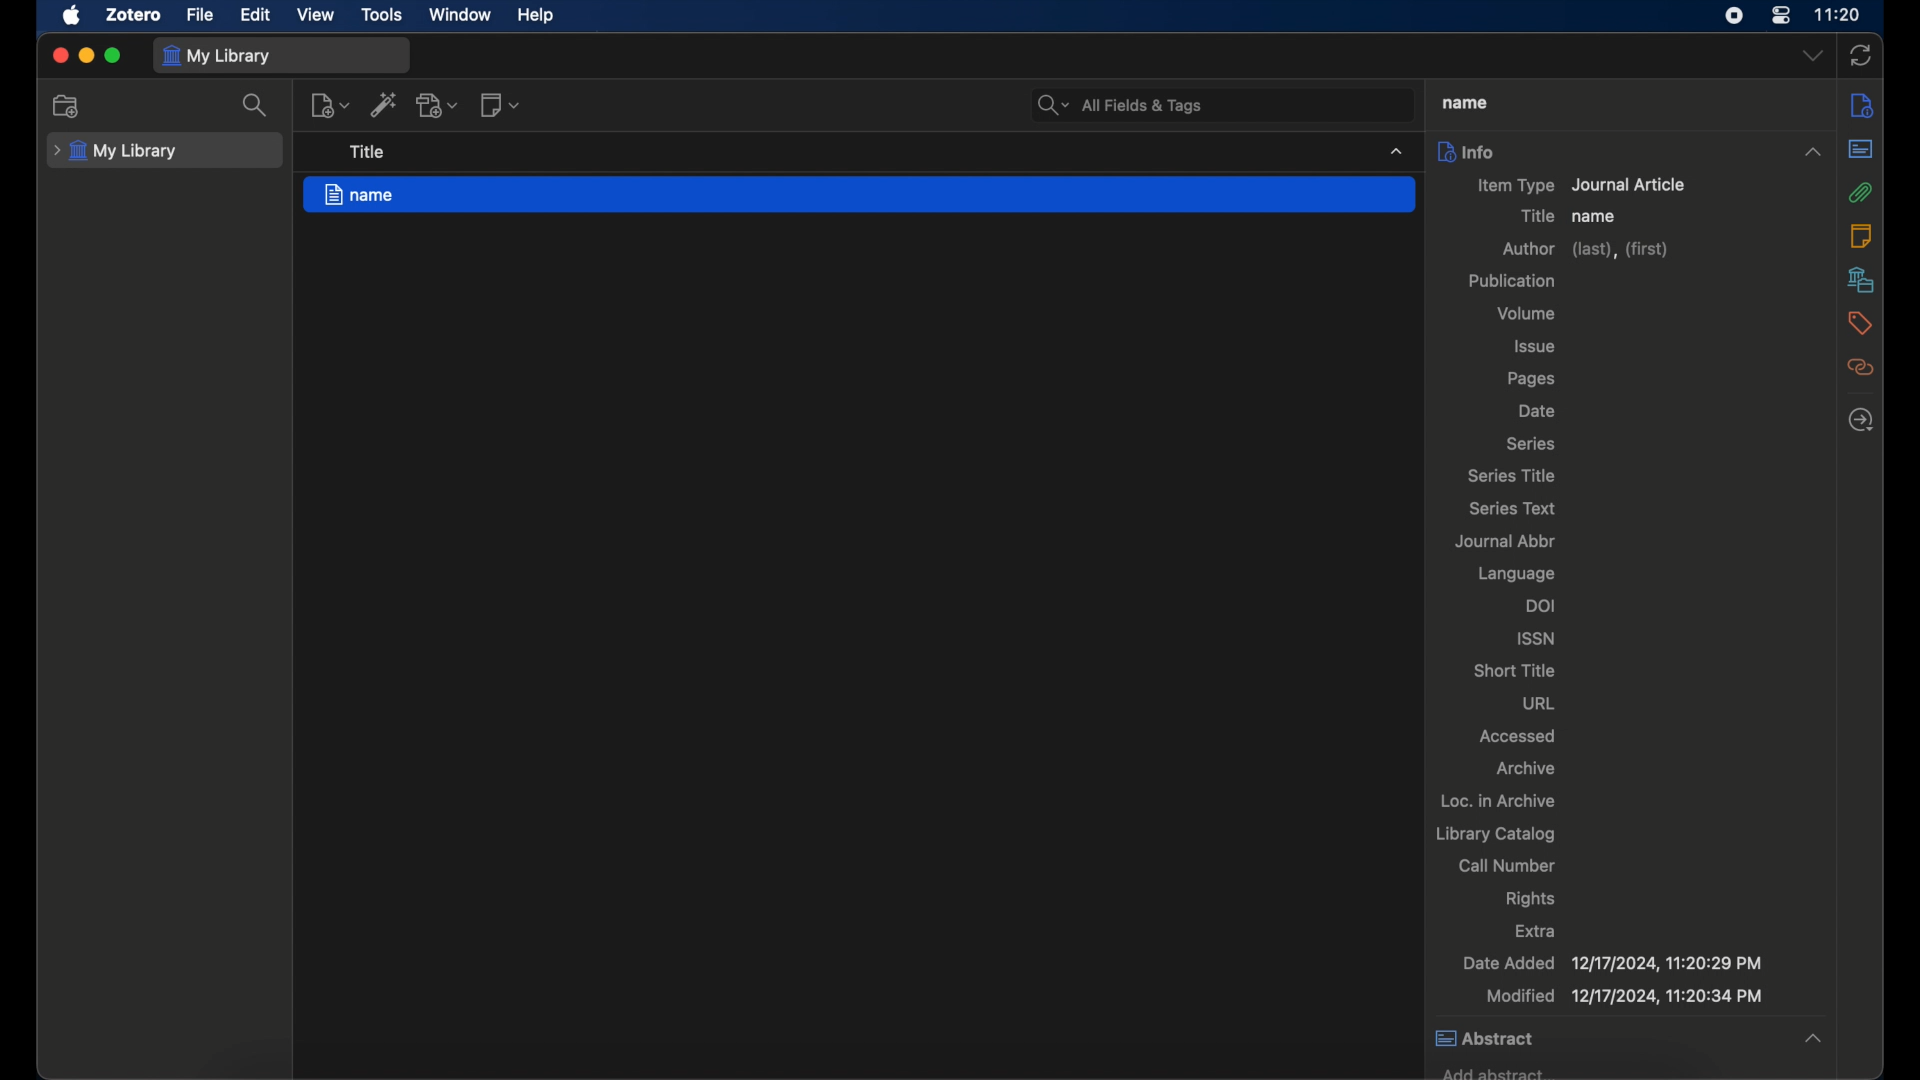  What do you see at coordinates (1512, 477) in the screenshot?
I see `series title` at bounding box center [1512, 477].